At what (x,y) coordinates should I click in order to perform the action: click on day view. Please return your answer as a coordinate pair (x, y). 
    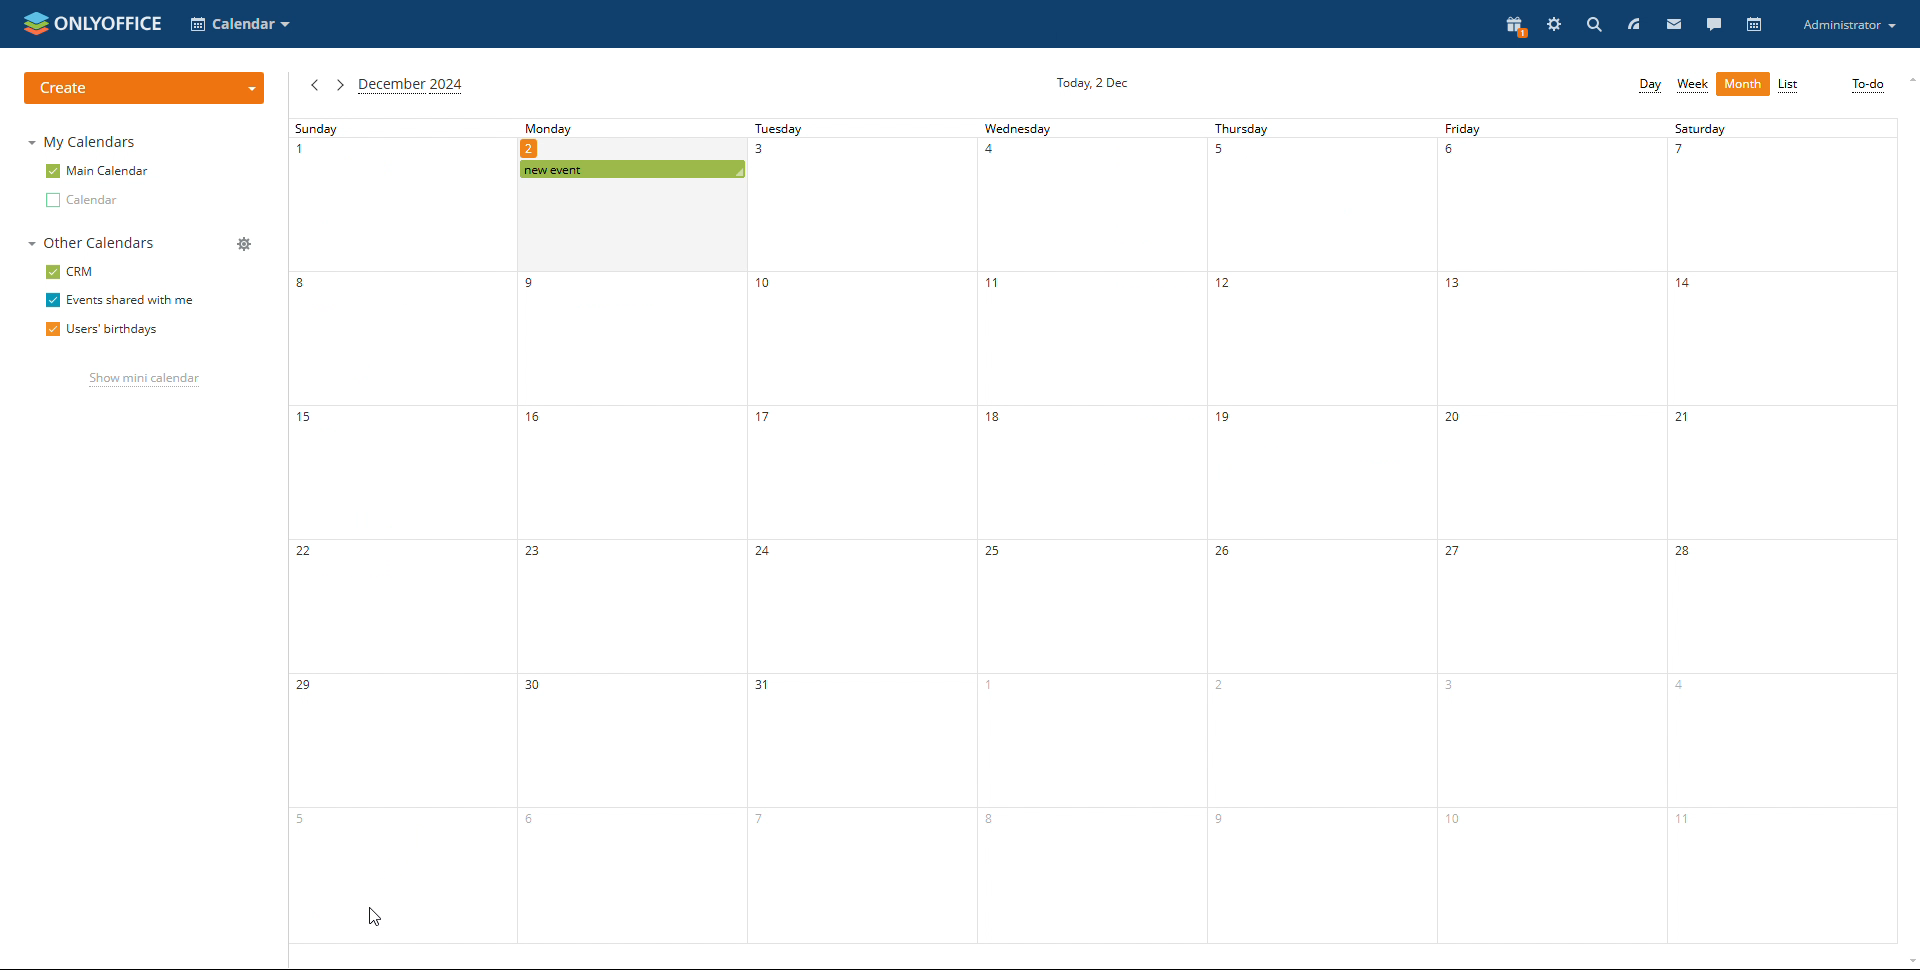
    Looking at the image, I should click on (1651, 85).